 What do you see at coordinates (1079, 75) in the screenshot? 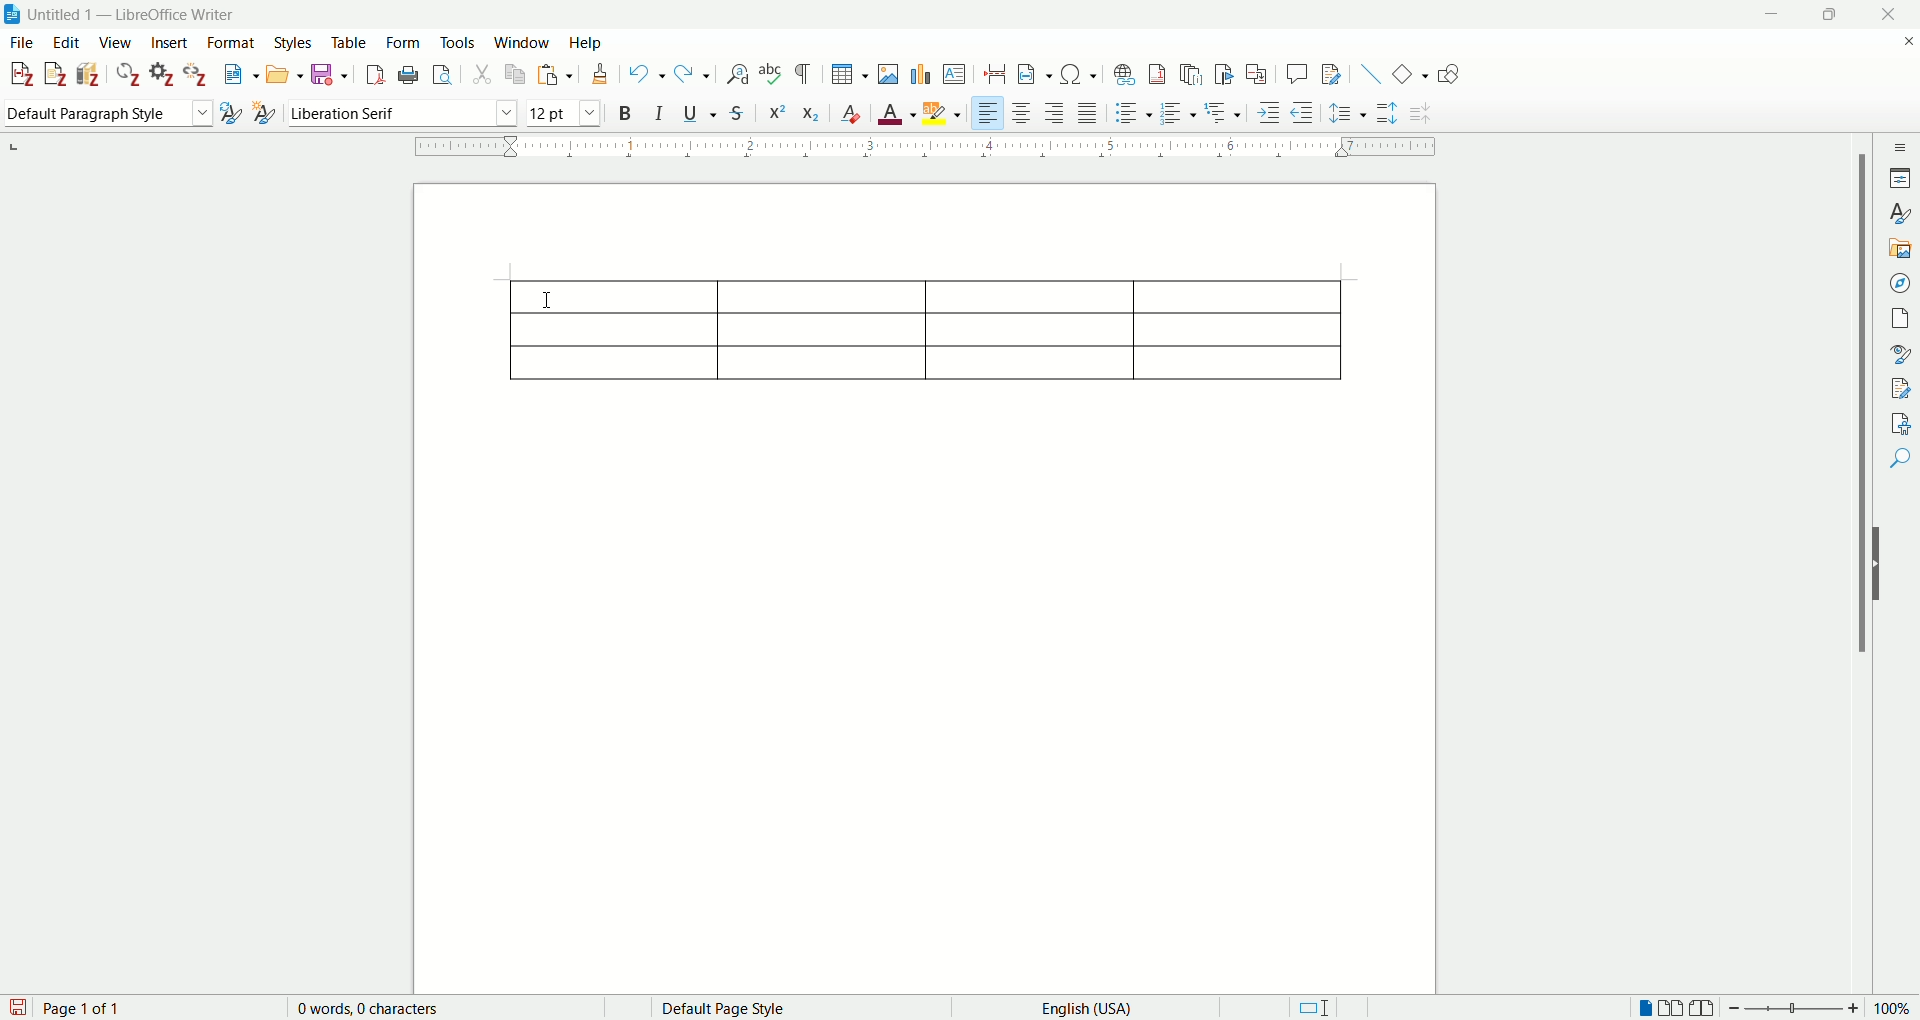
I see `insert special character` at bounding box center [1079, 75].